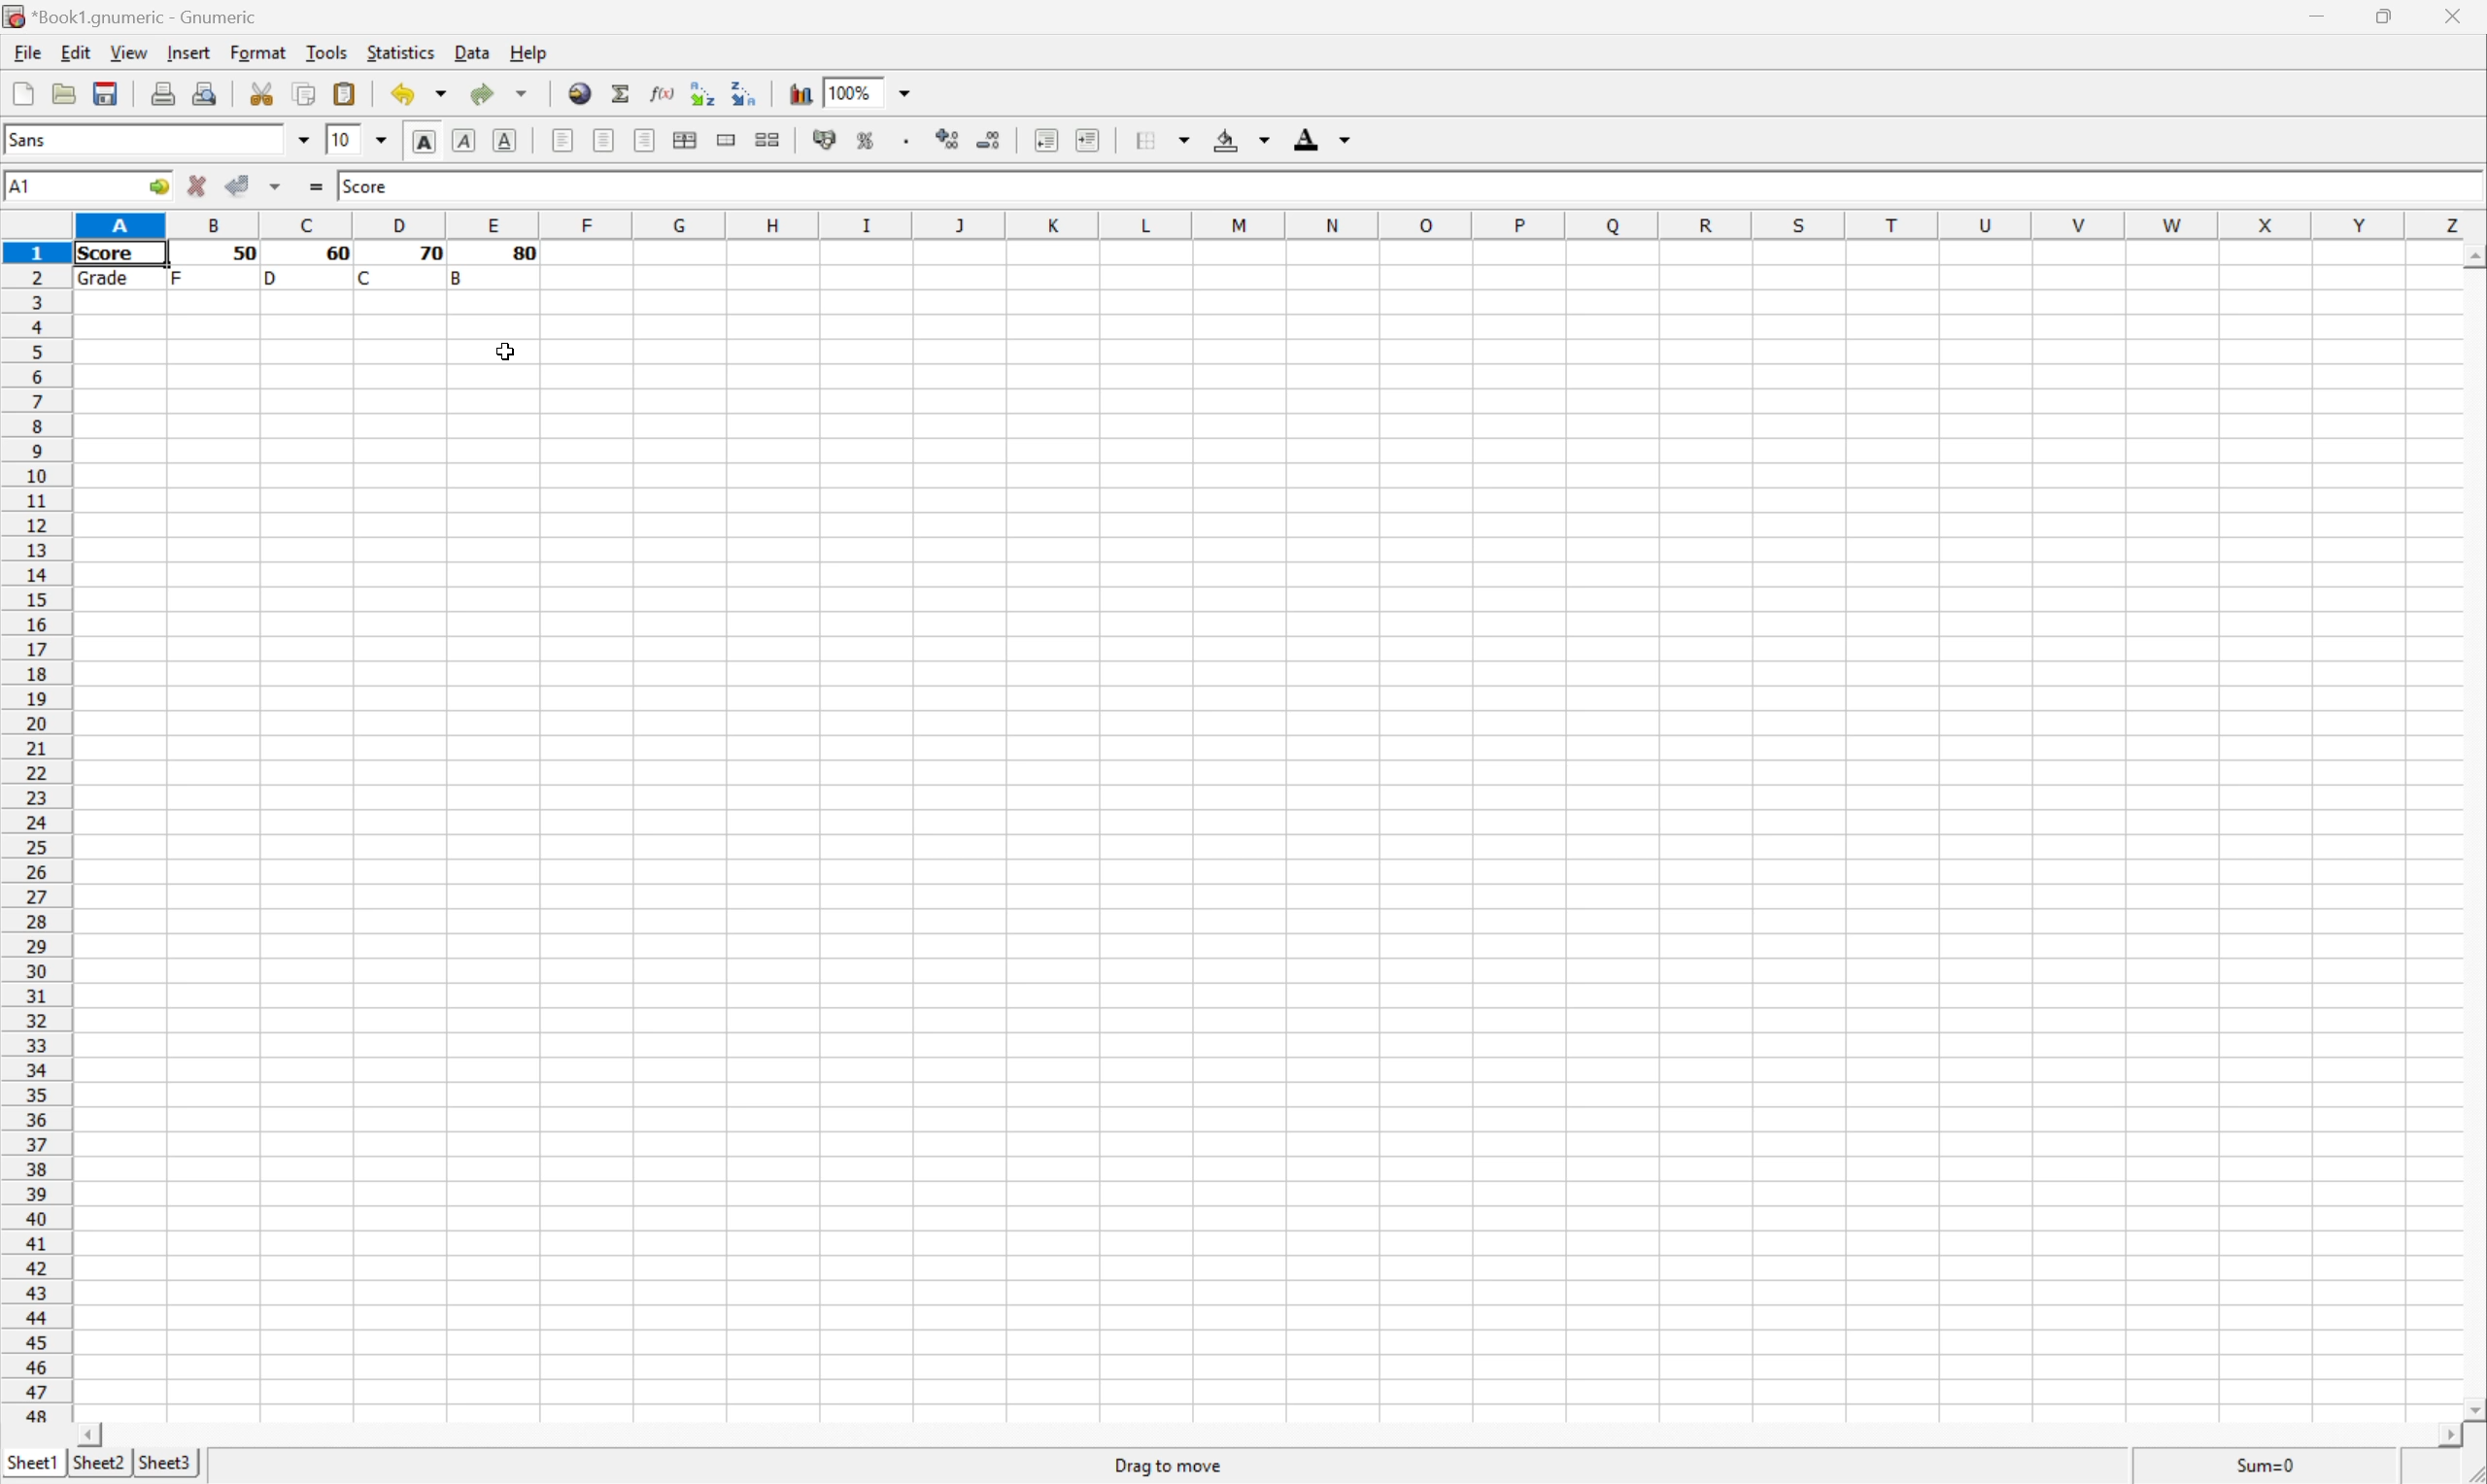 The image size is (2487, 1484). Describe the element at coordinates (460, 276) in the screenshot. I see `B` at that location.